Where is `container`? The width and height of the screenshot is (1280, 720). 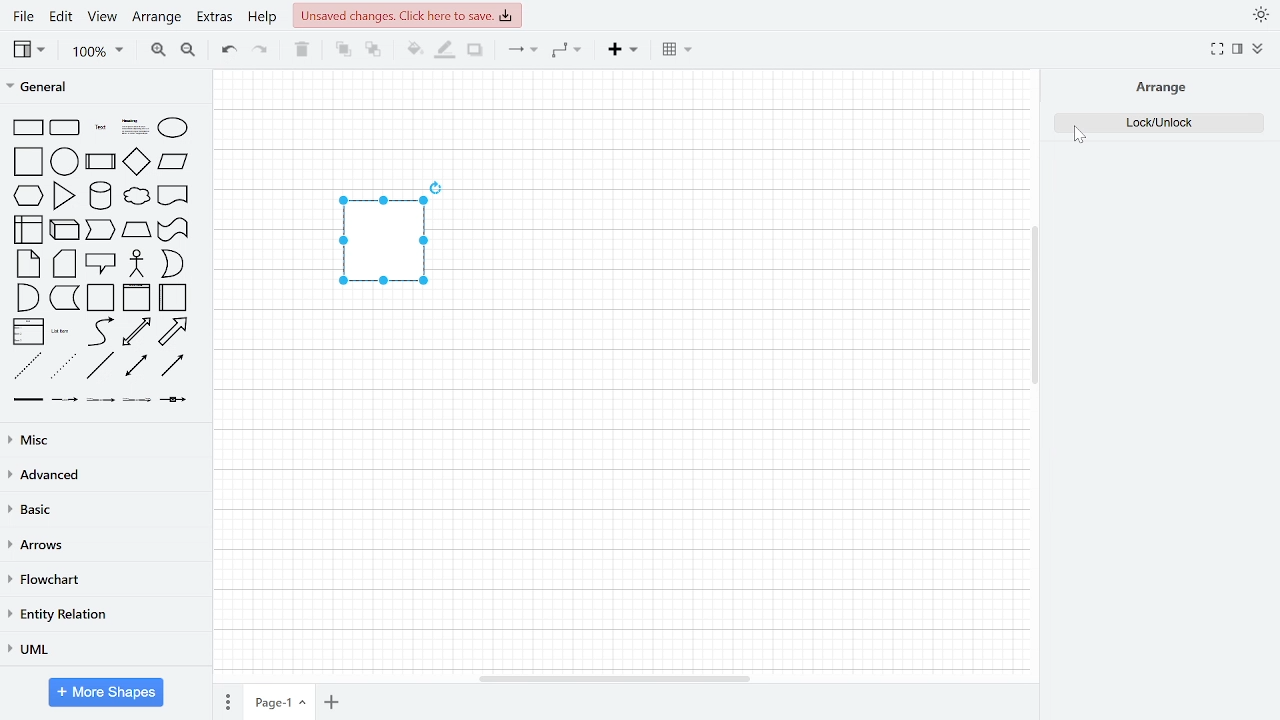
container is located at coordinates (102, 298).